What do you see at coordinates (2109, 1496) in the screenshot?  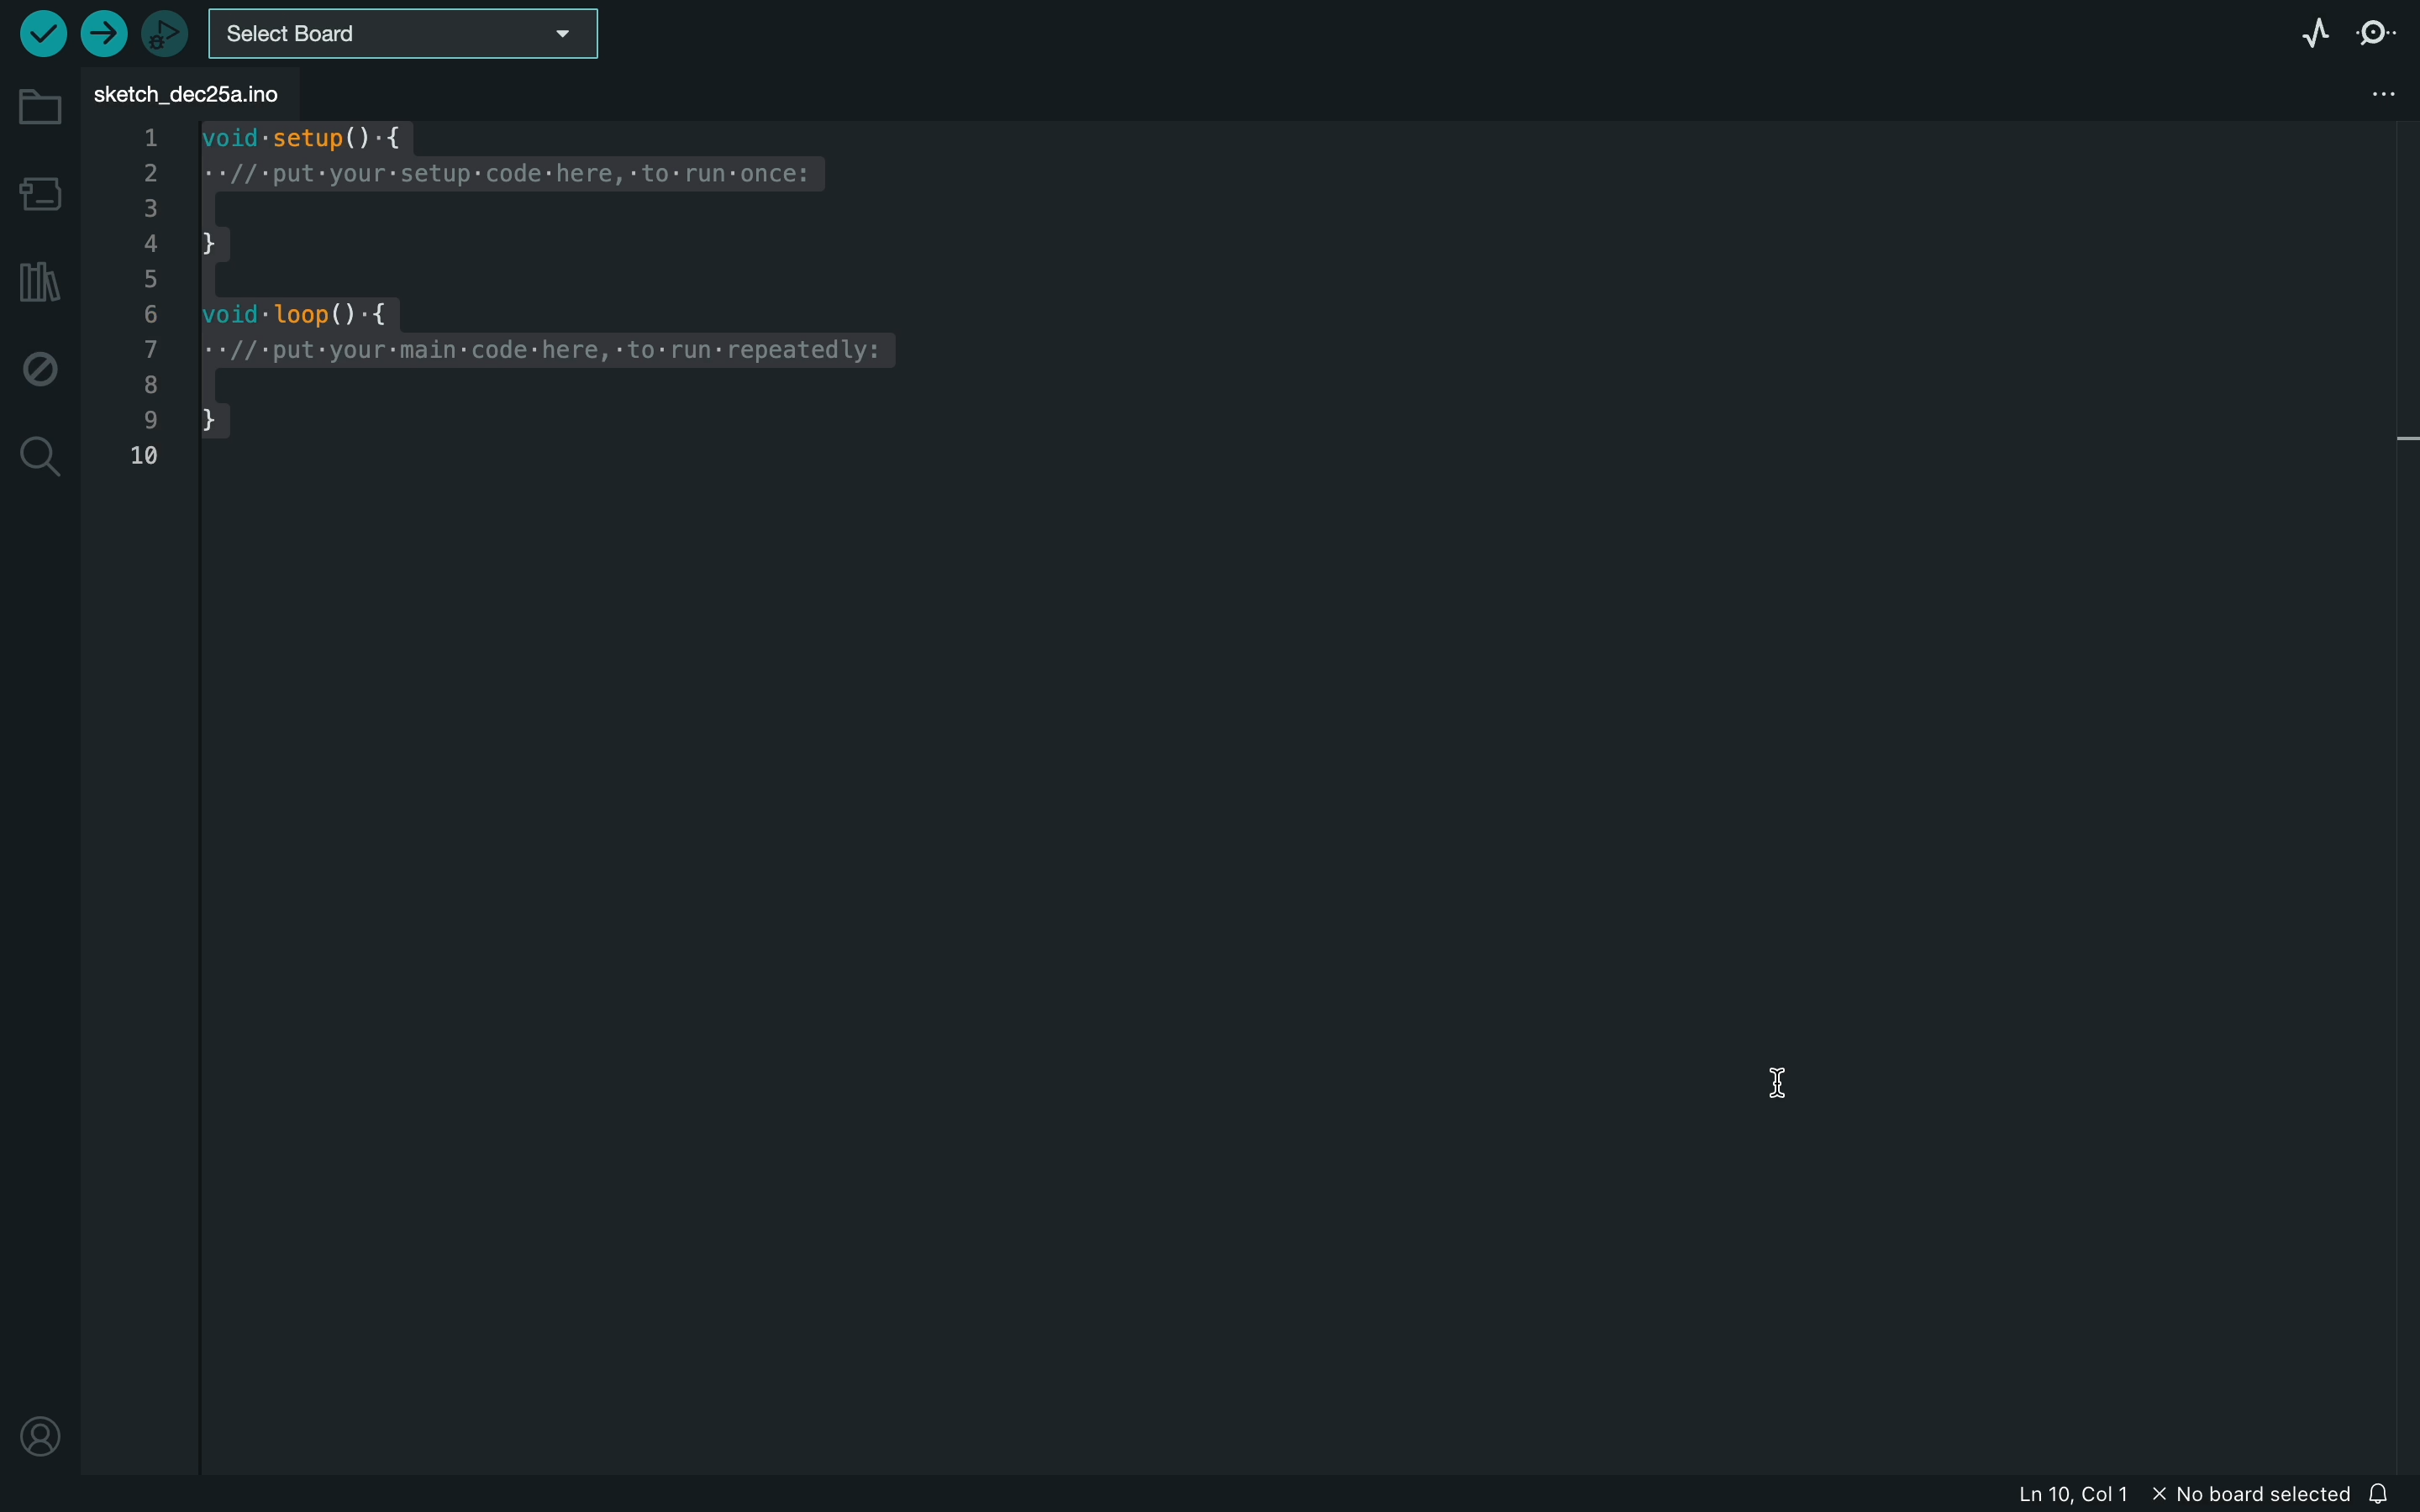 I see `file in formation` at bounding box center [2109, 1496].